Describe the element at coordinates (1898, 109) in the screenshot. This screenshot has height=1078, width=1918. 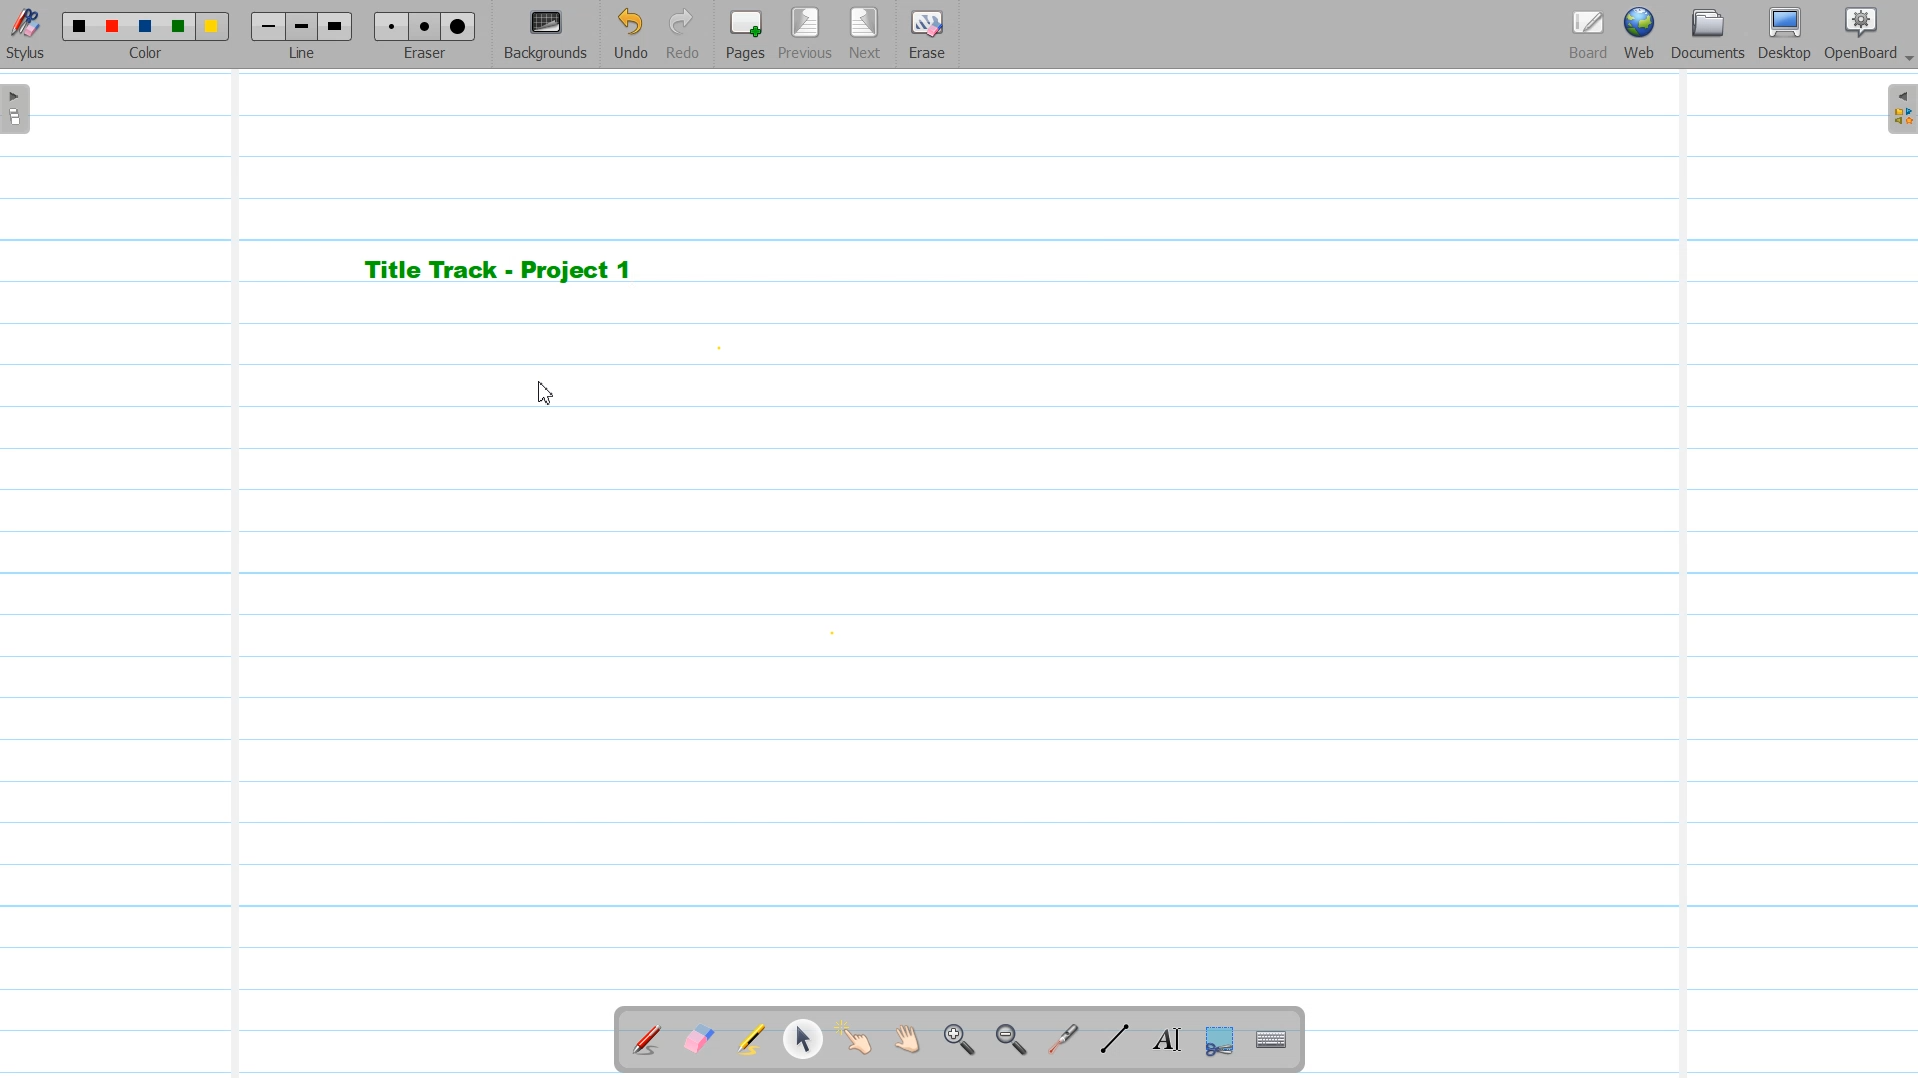
I see `Sidebar ` at that location.